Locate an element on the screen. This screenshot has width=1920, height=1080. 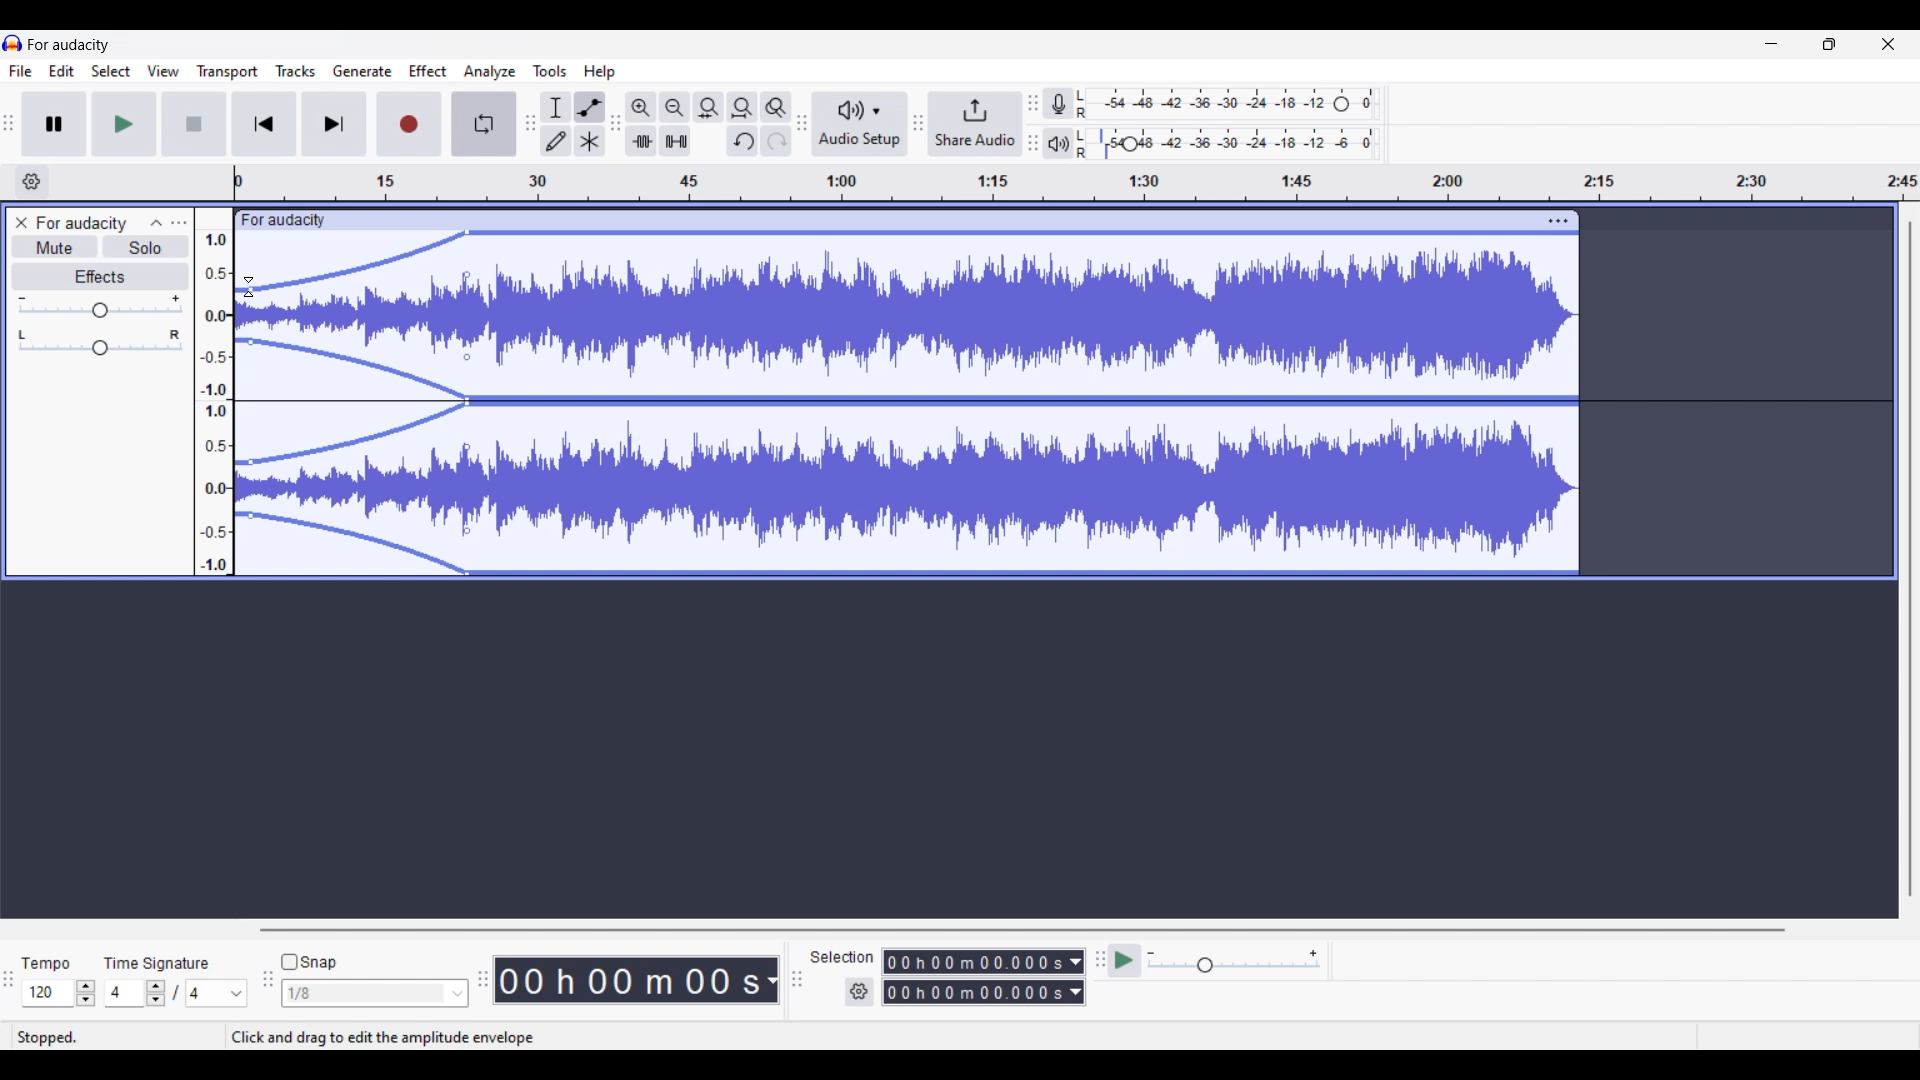
Zoom out is located at coordinates (676, 107).